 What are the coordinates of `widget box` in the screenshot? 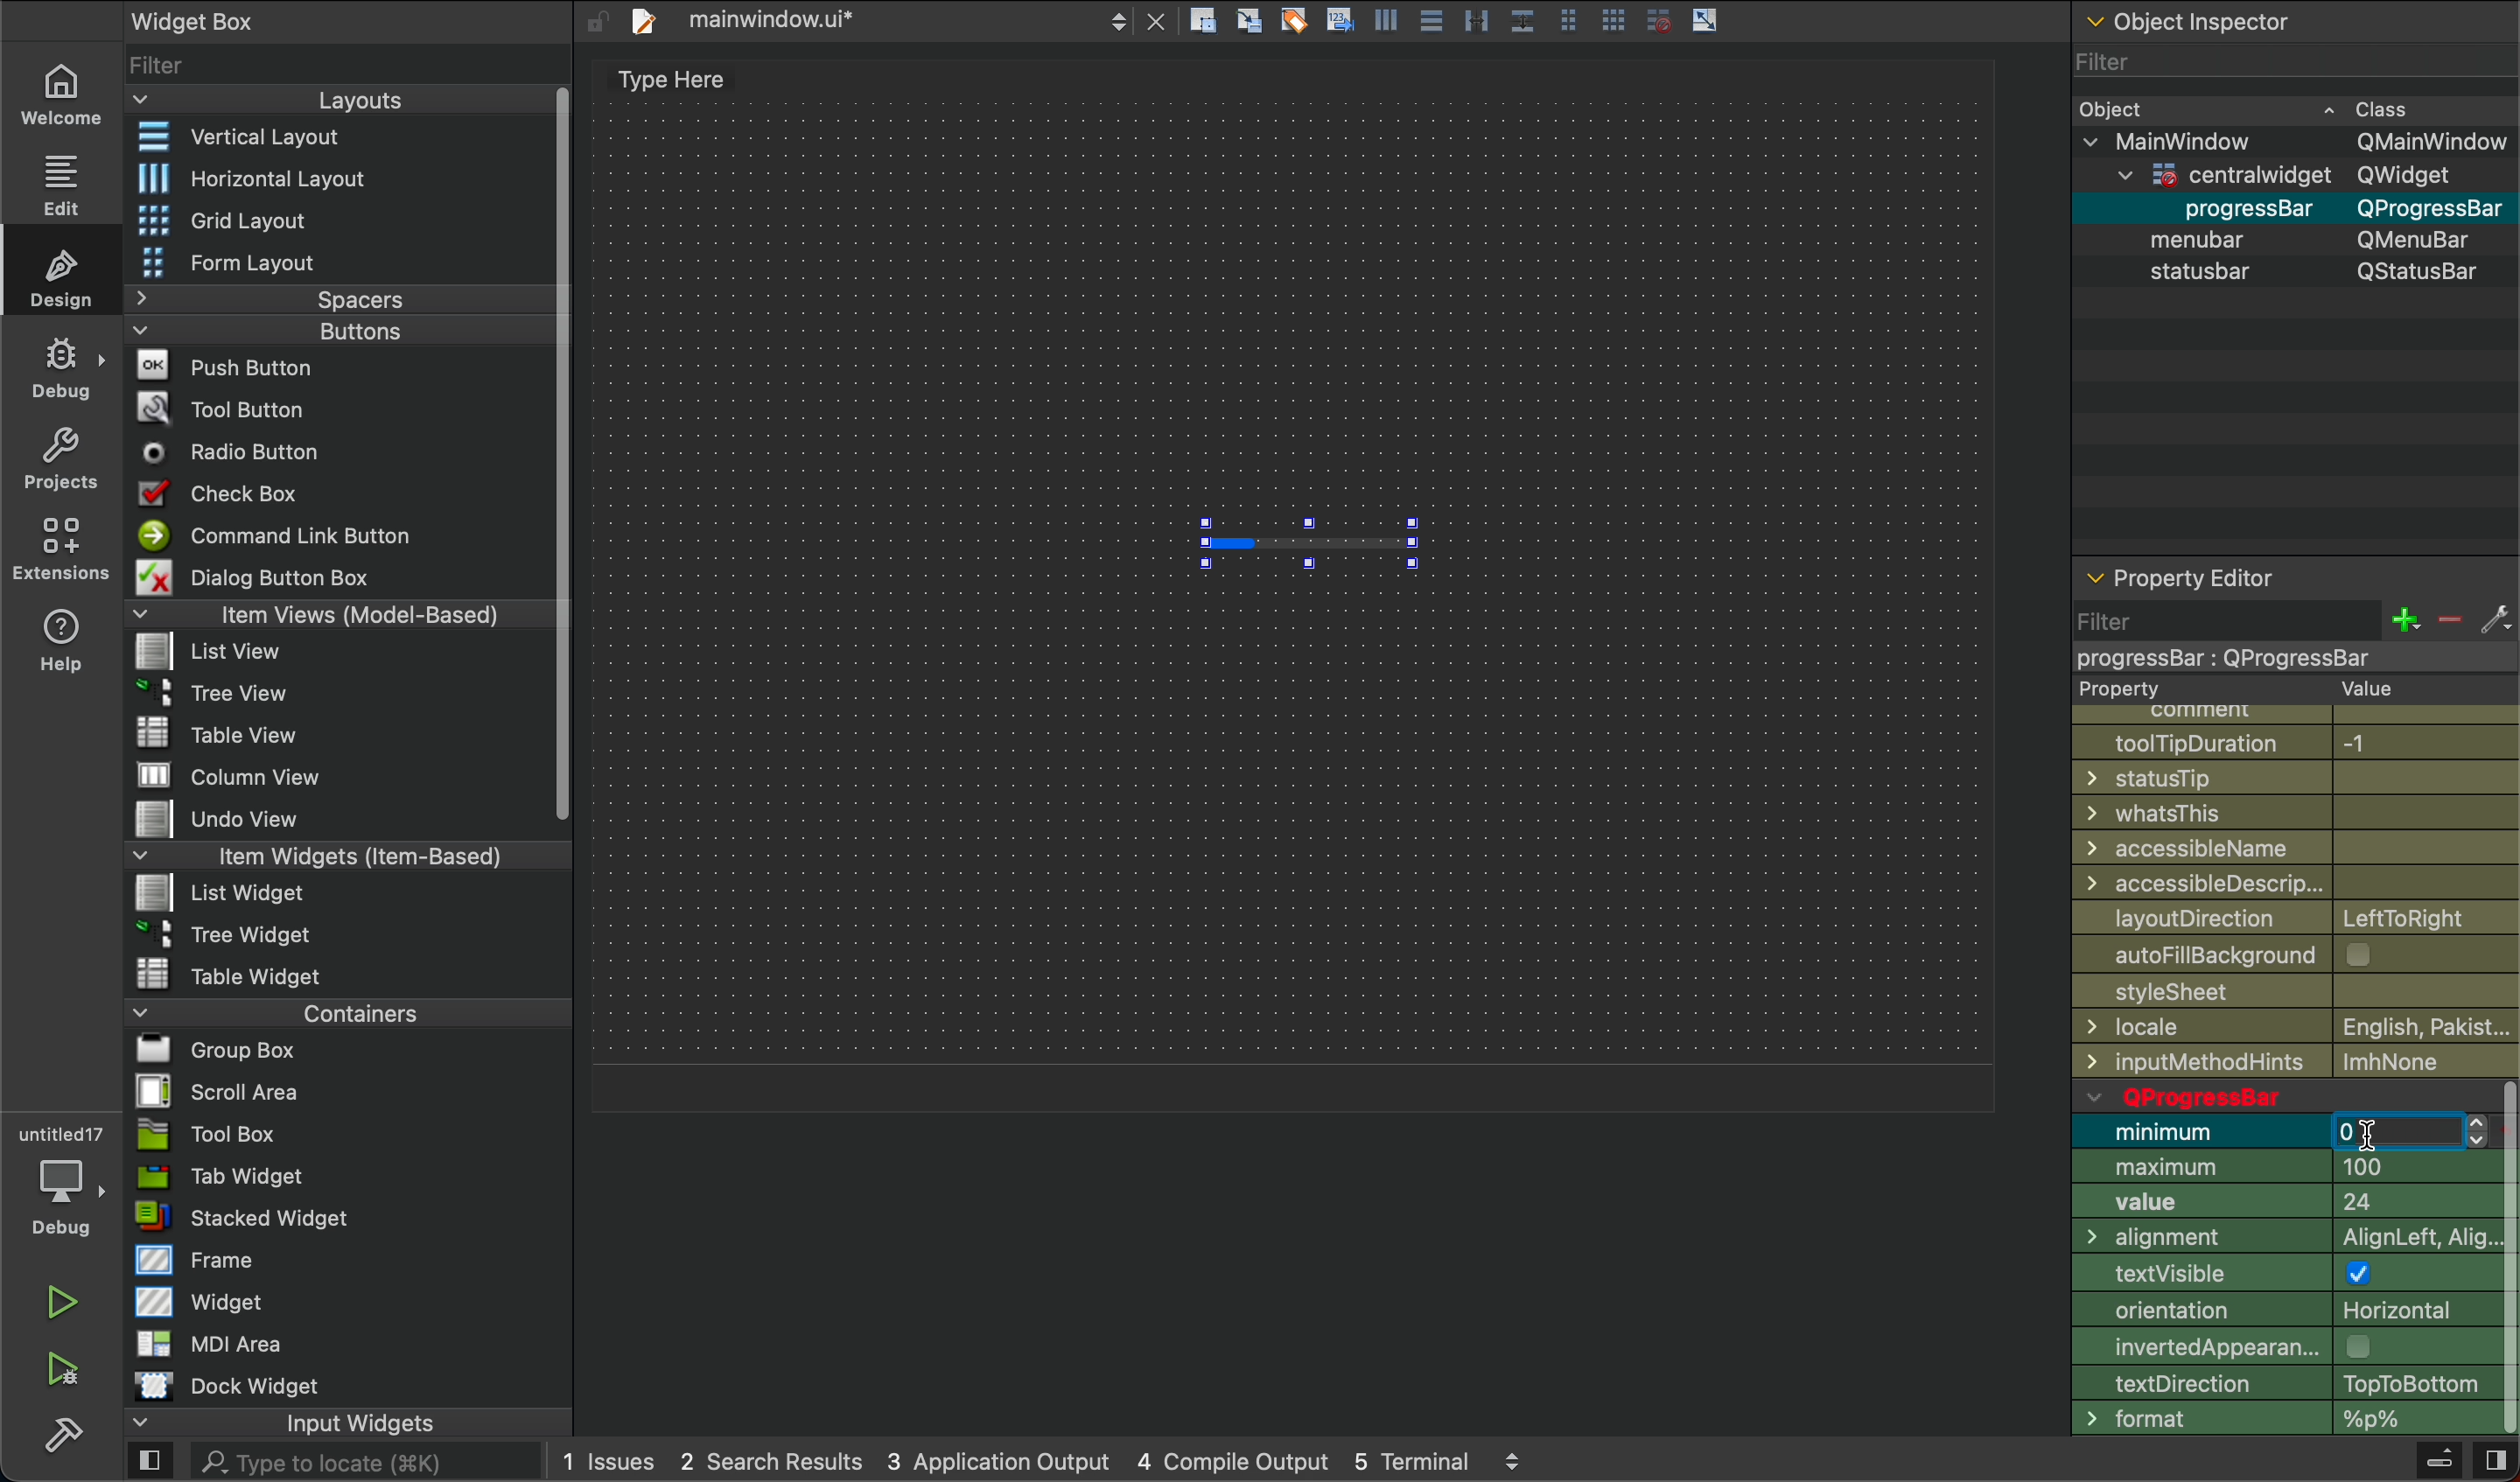 It's located at (253, 19).